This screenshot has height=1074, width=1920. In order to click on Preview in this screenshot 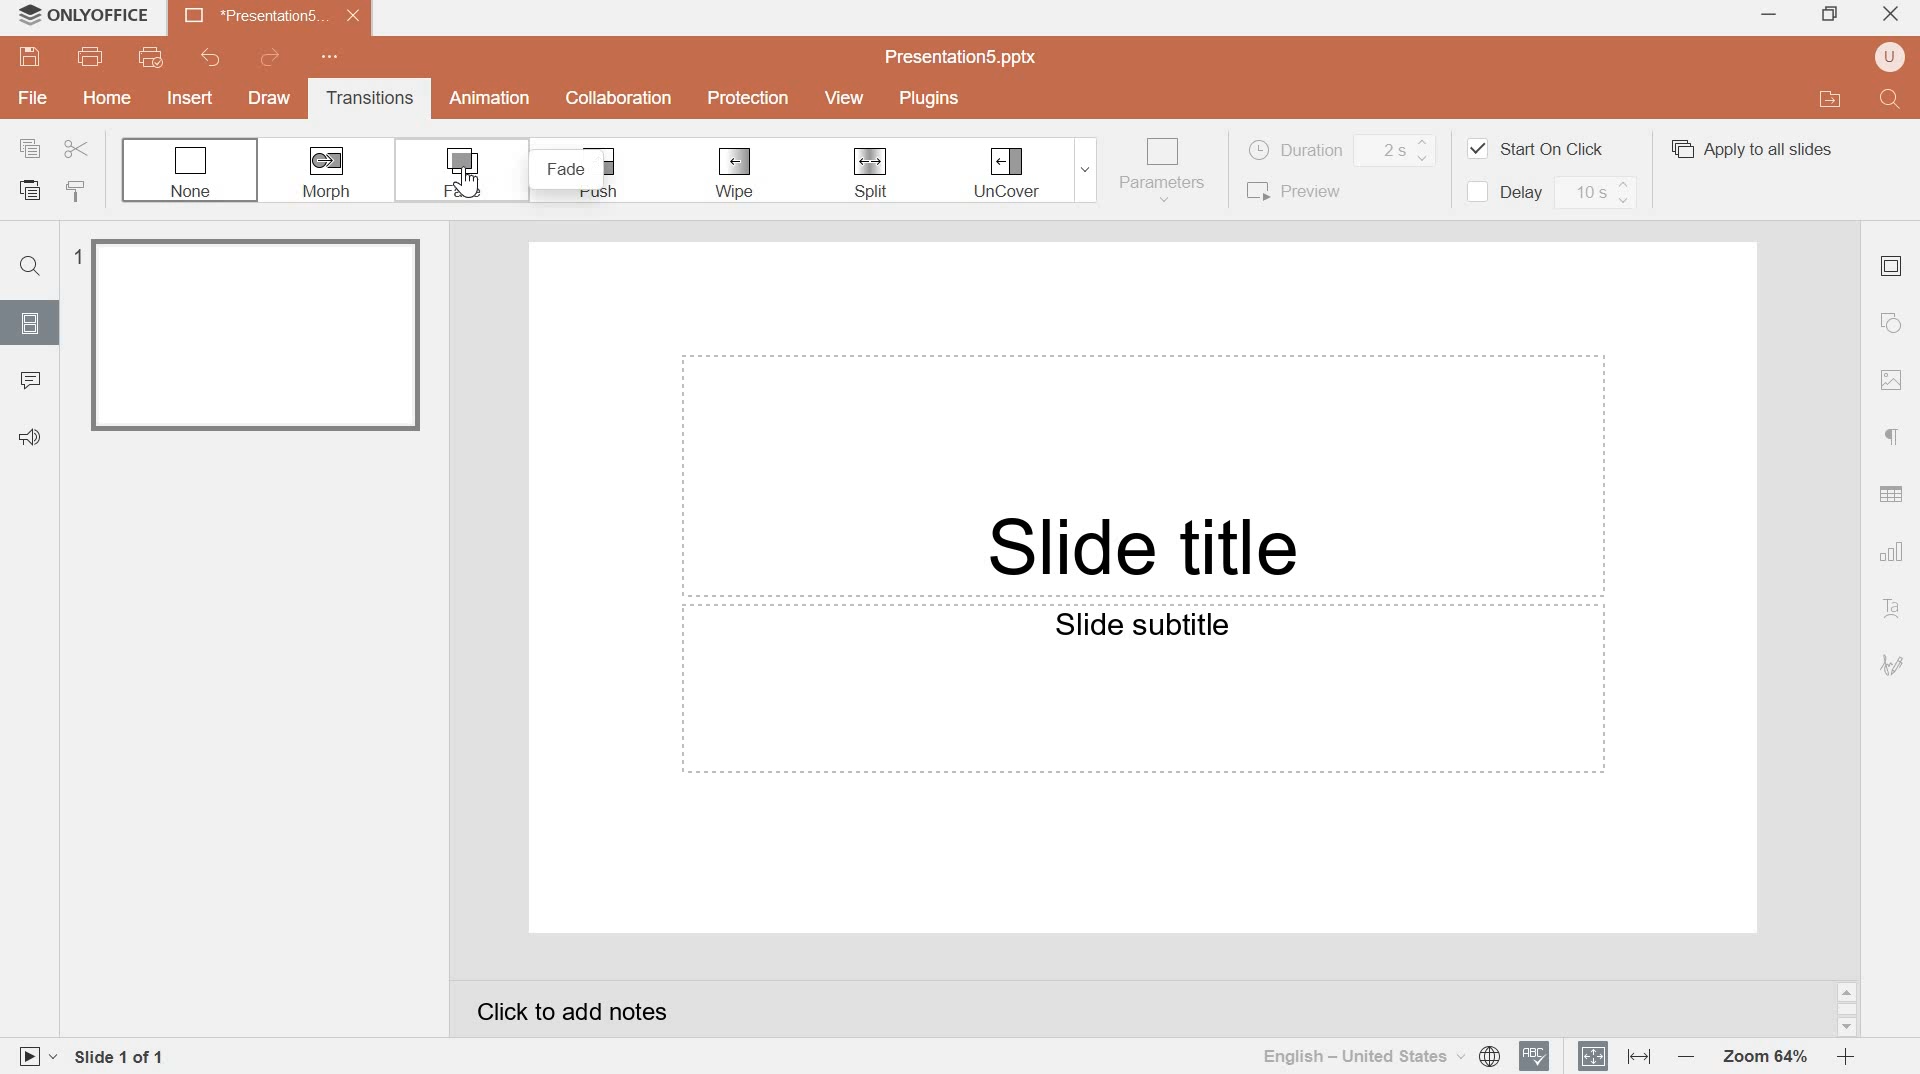, I will do `click(1304, 190)`.